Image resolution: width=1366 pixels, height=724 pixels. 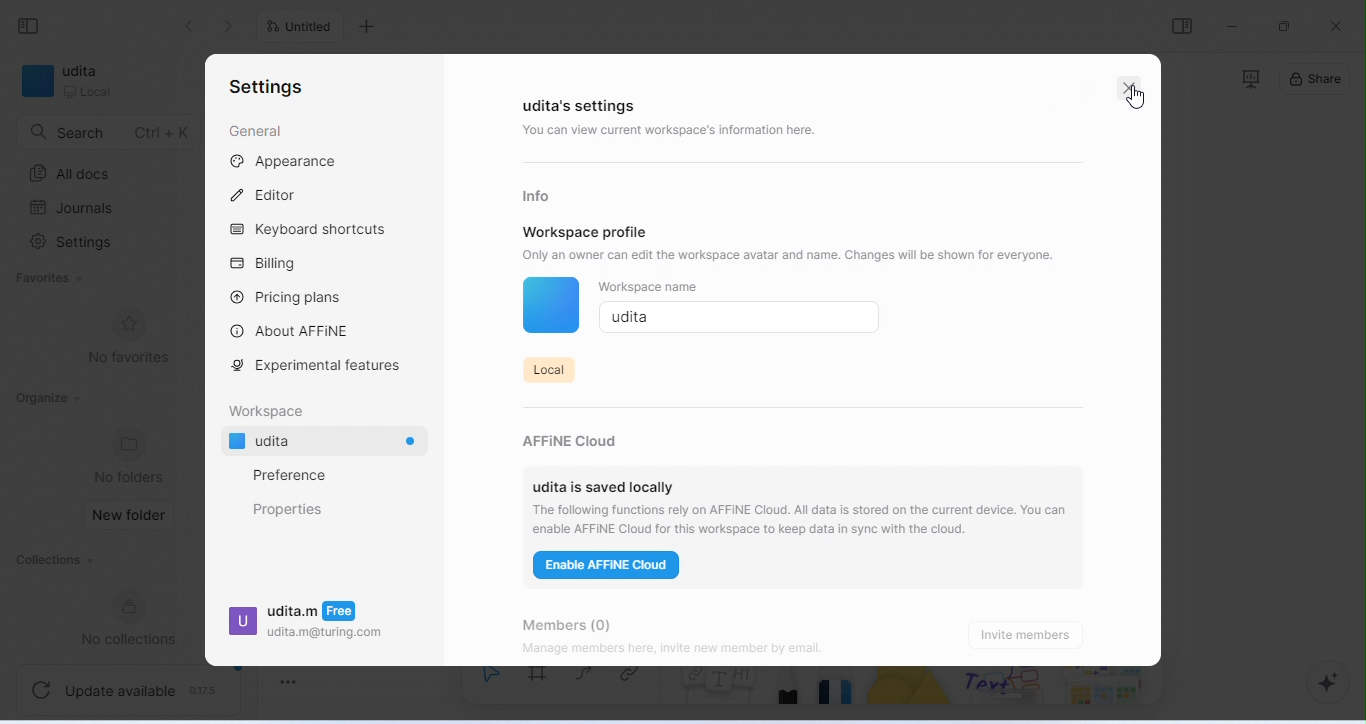 What do you see at coordinates (326, 441) in the screenshot?
I see `udita` at bounding box center [326, 441].